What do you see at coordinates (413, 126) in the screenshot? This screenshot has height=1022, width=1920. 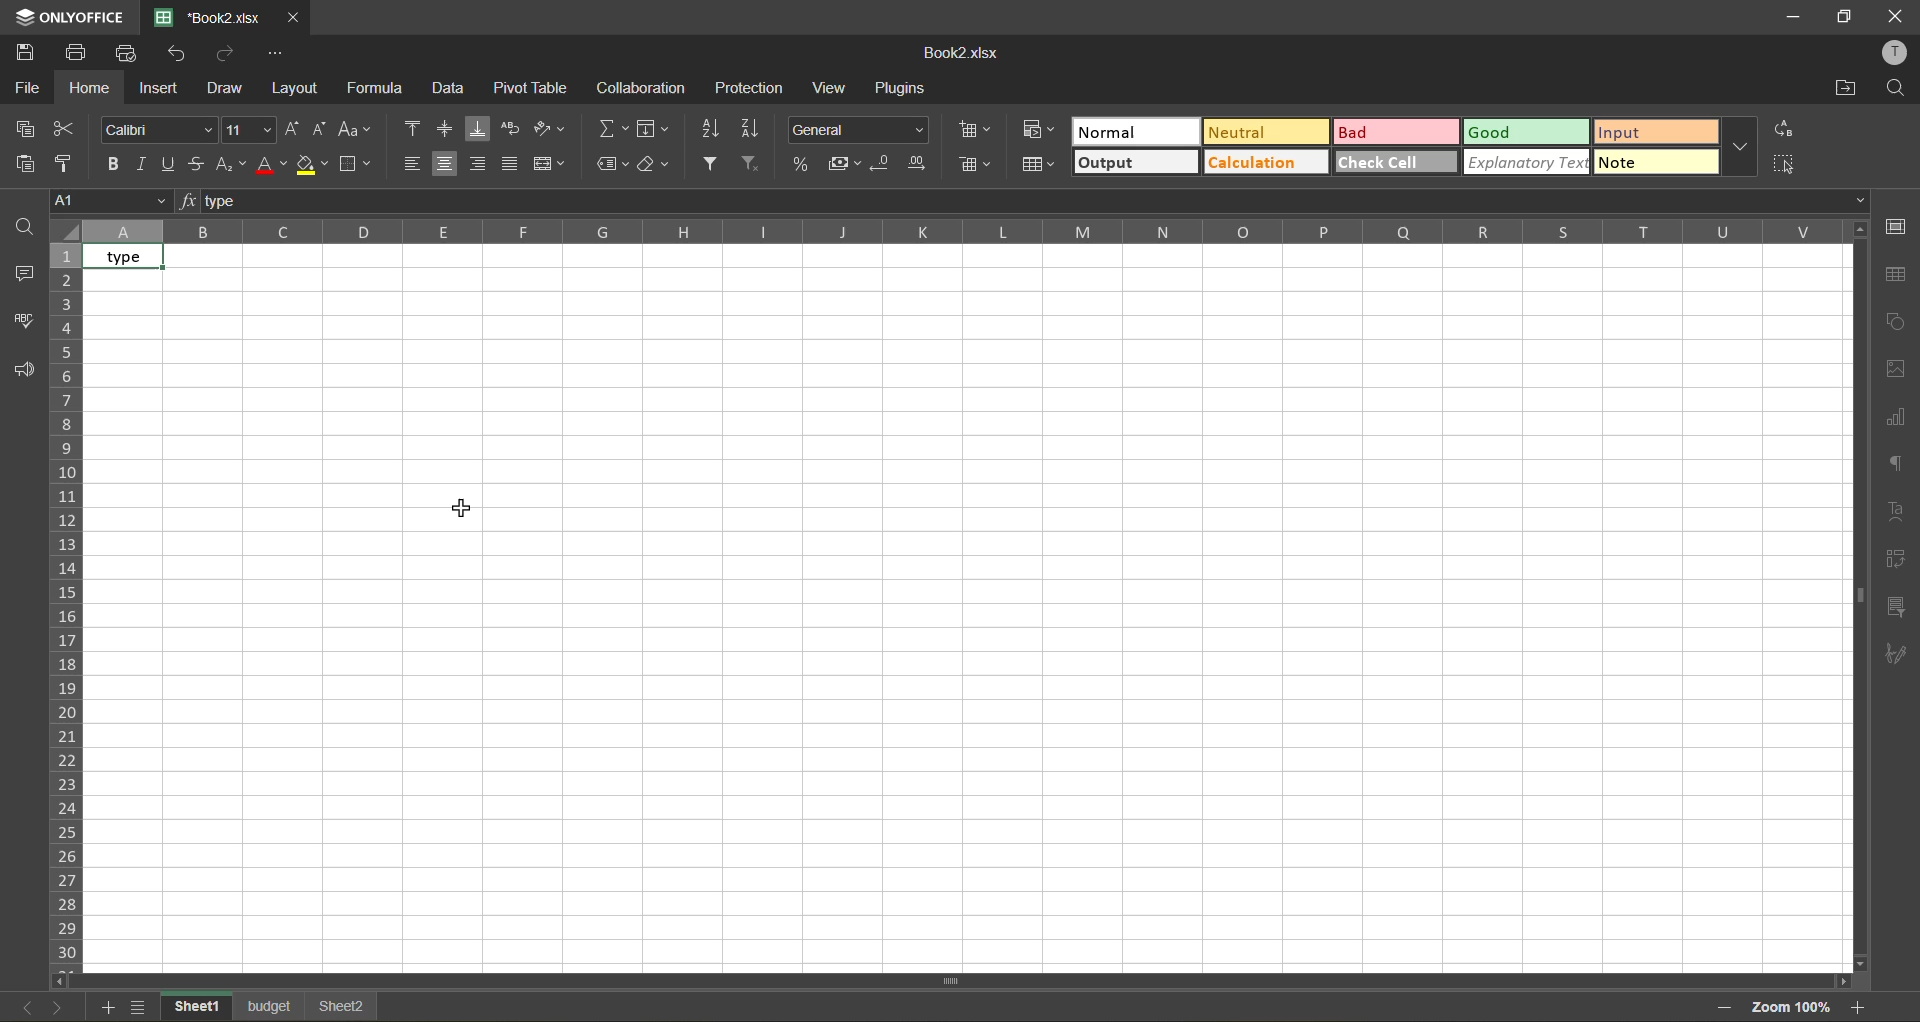 I see `align top` at bounding box center [413, 126].